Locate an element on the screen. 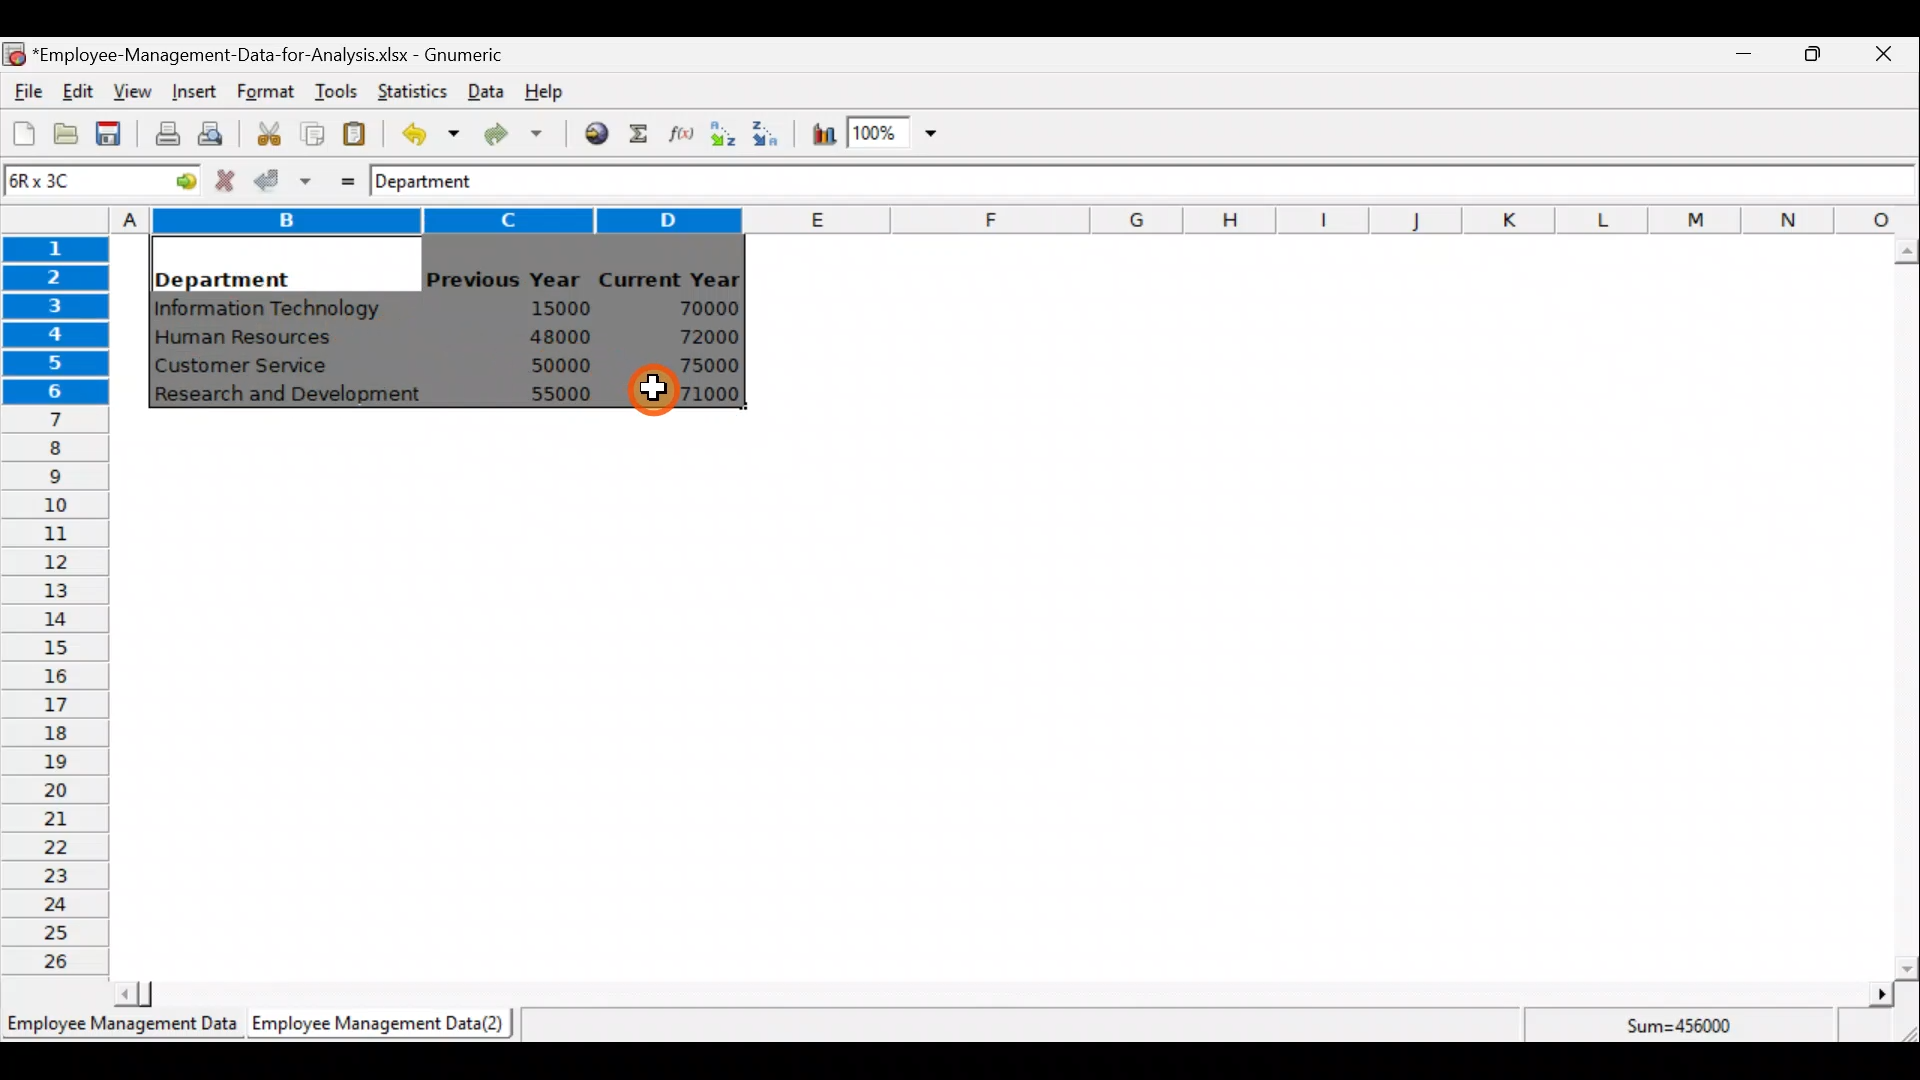  File is located at coordinates (25, 92).